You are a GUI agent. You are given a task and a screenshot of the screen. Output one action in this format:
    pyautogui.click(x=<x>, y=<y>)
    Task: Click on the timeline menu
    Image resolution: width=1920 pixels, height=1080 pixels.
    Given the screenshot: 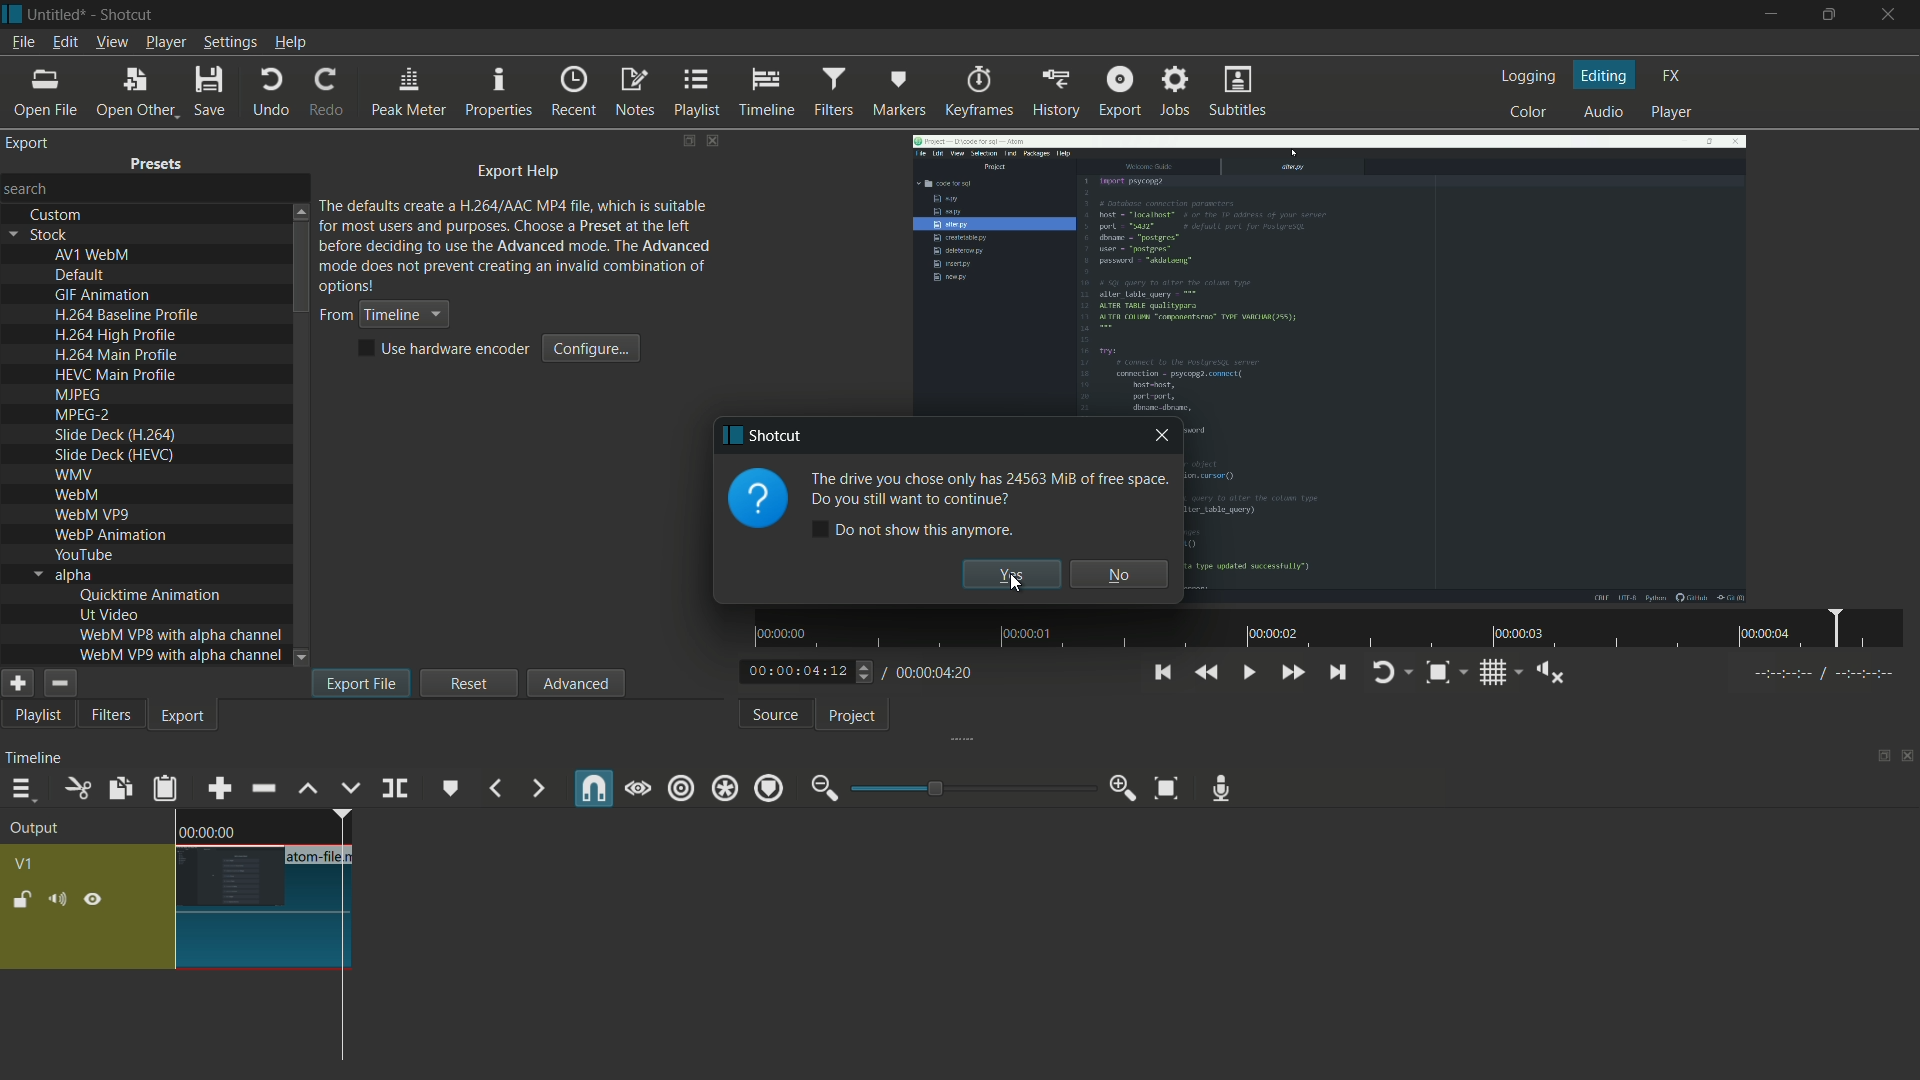 What is the action you would take?
    pyautogui.click(x=22, y=790)
    